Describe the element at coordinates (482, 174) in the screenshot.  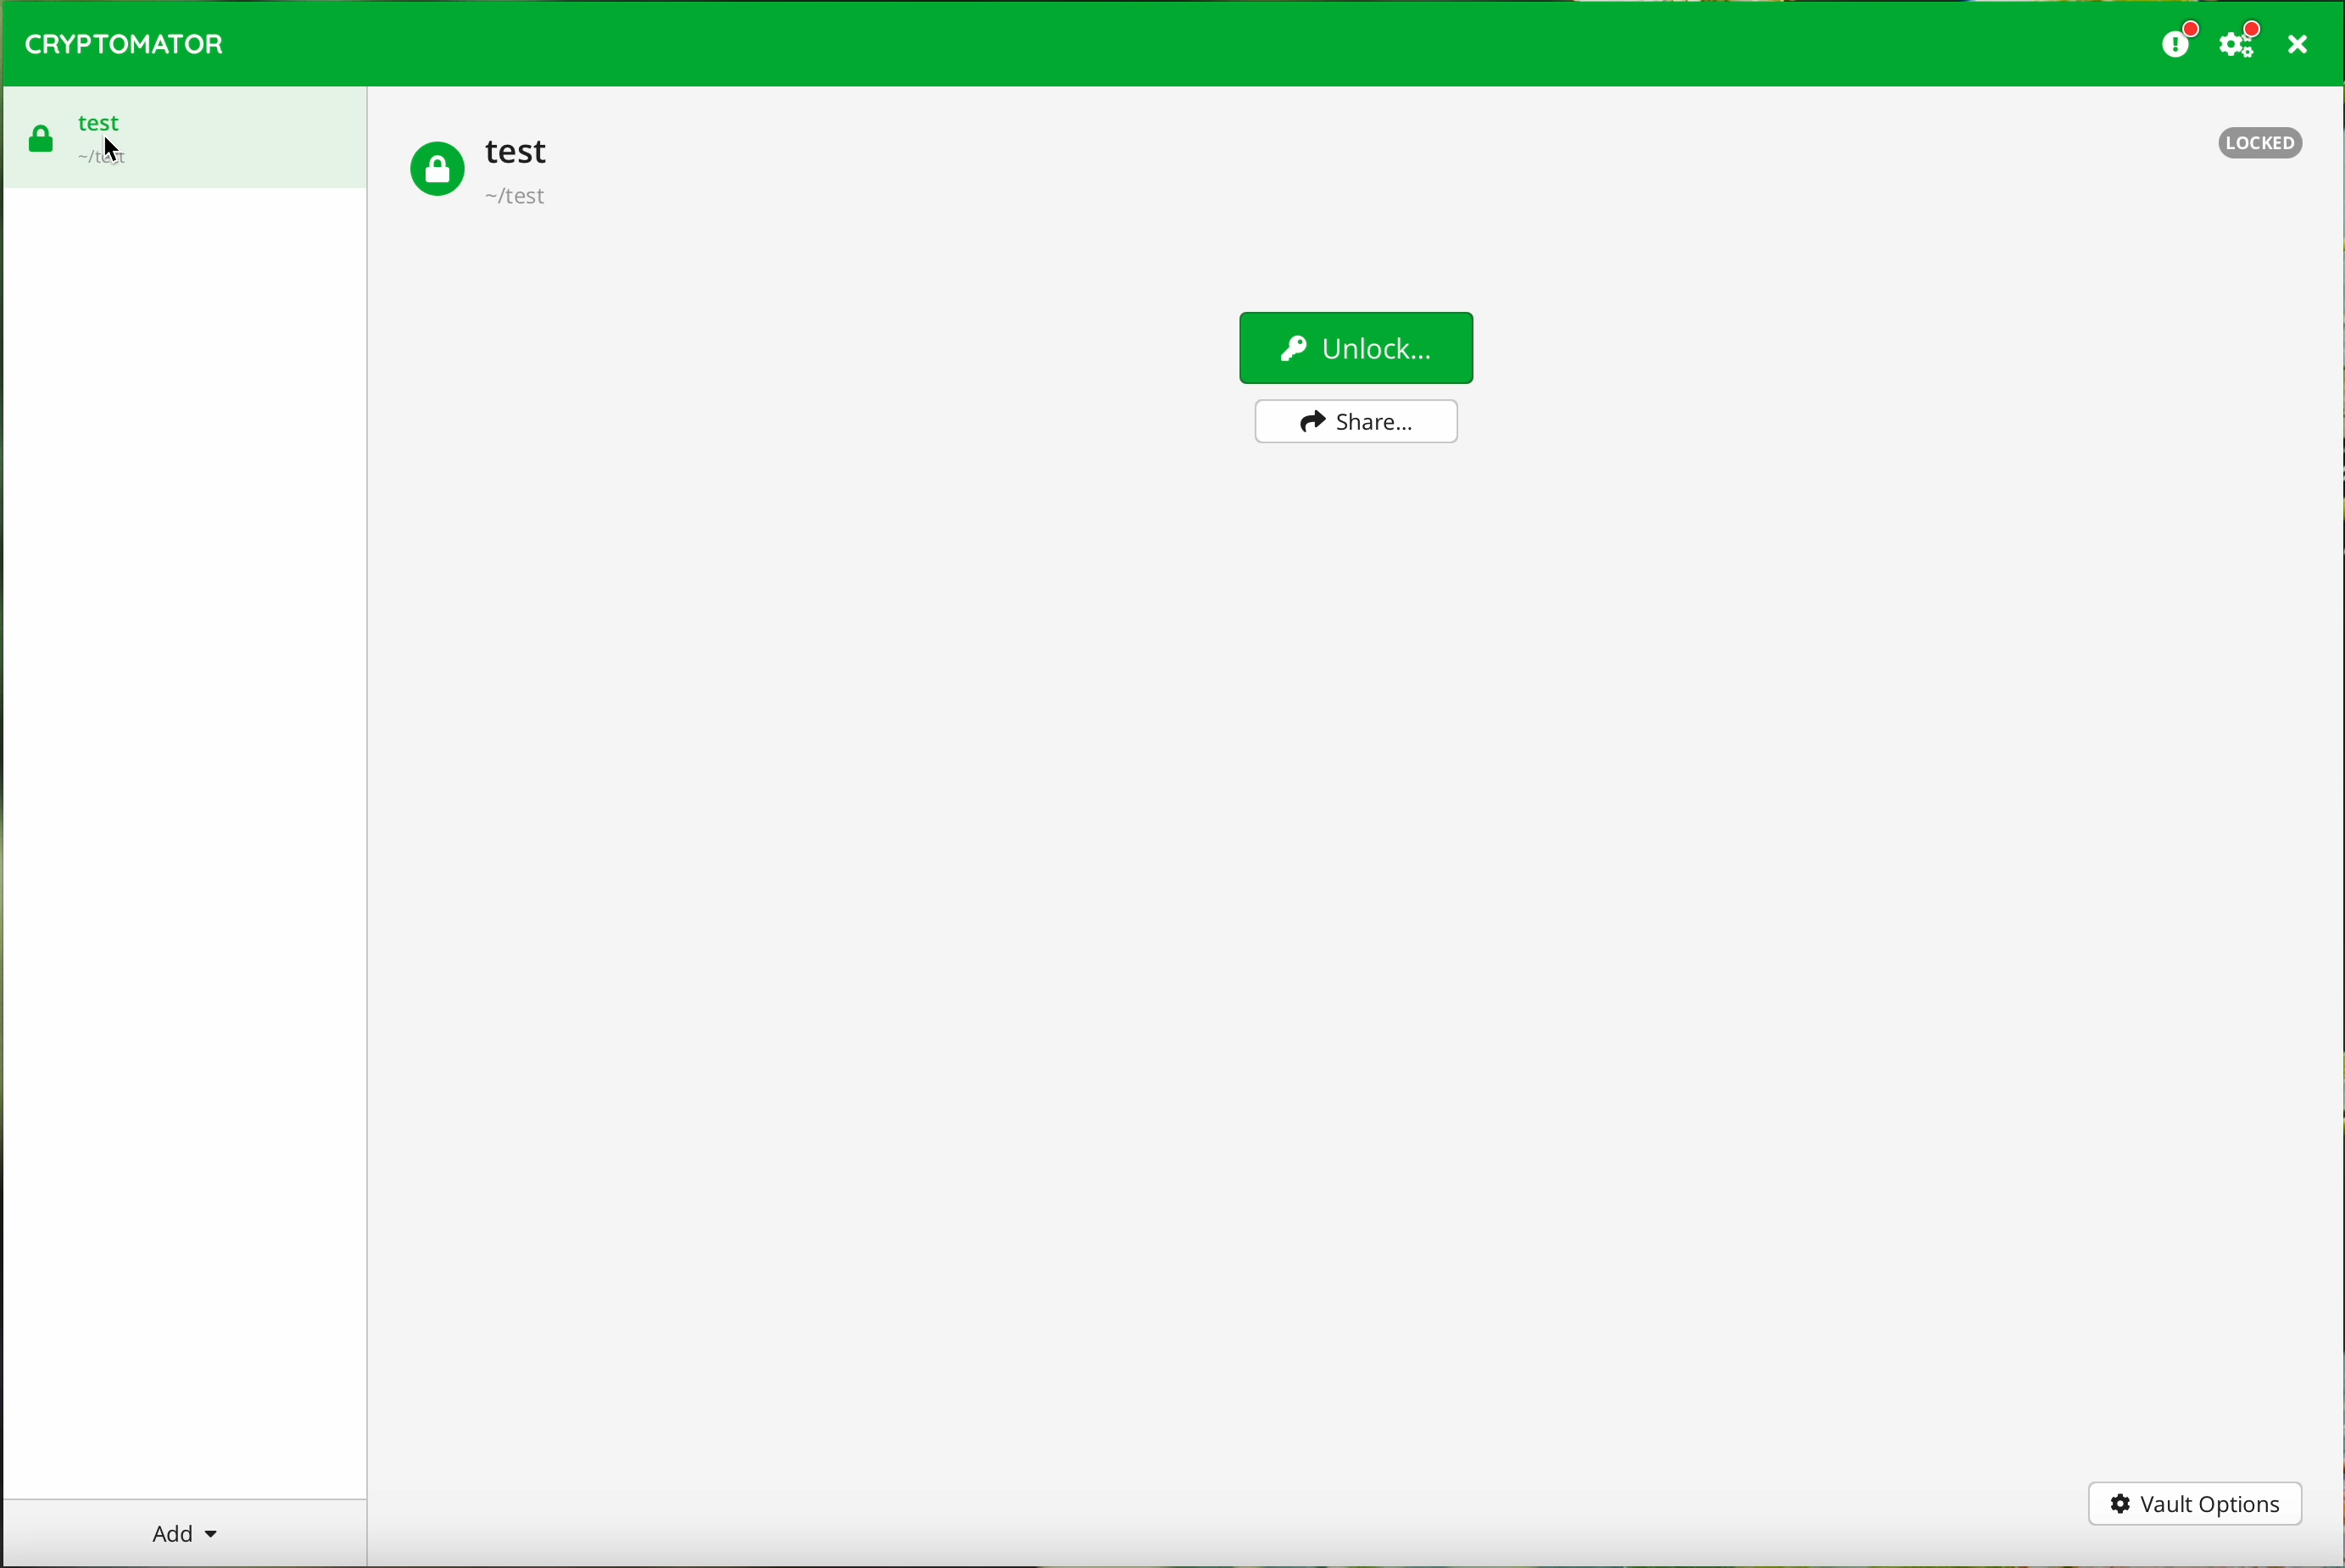
I see `test vault` at that location.